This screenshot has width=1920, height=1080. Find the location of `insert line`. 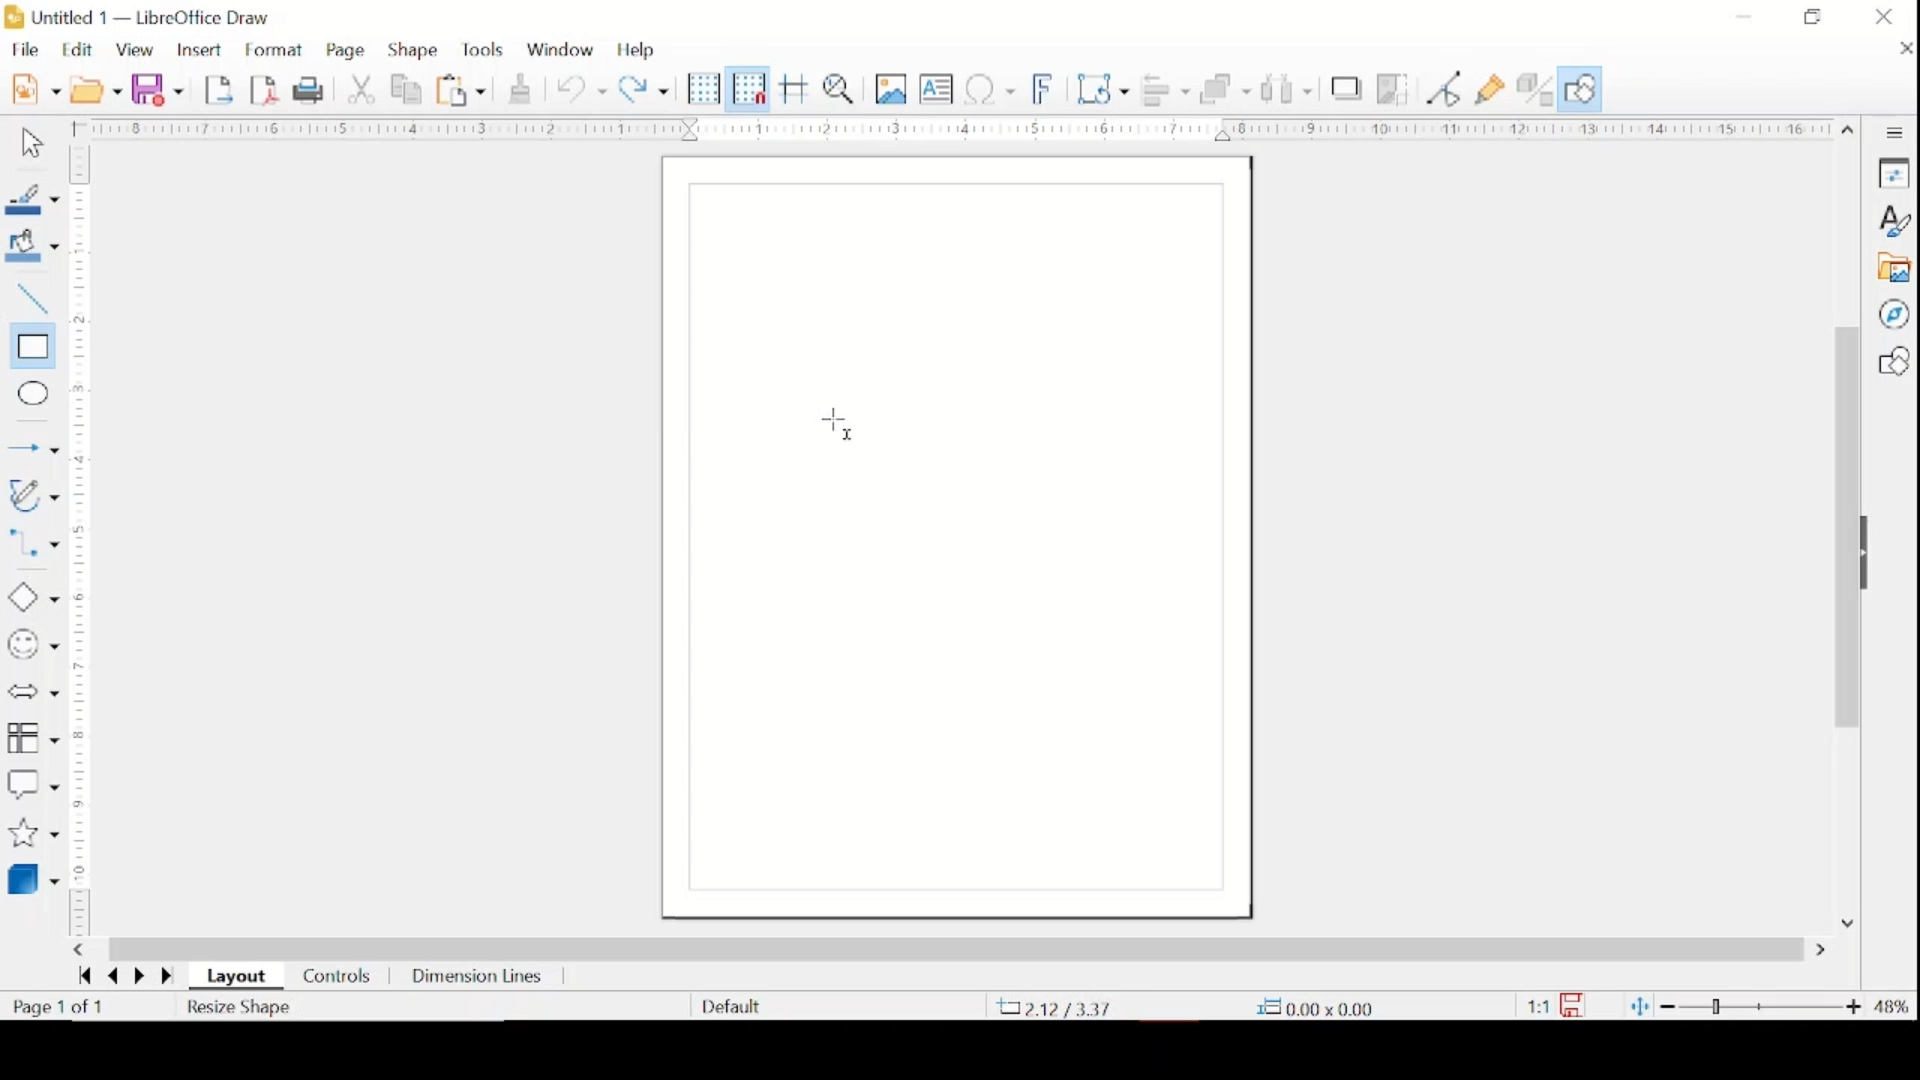

insert line is located at coordinates (30, 300).